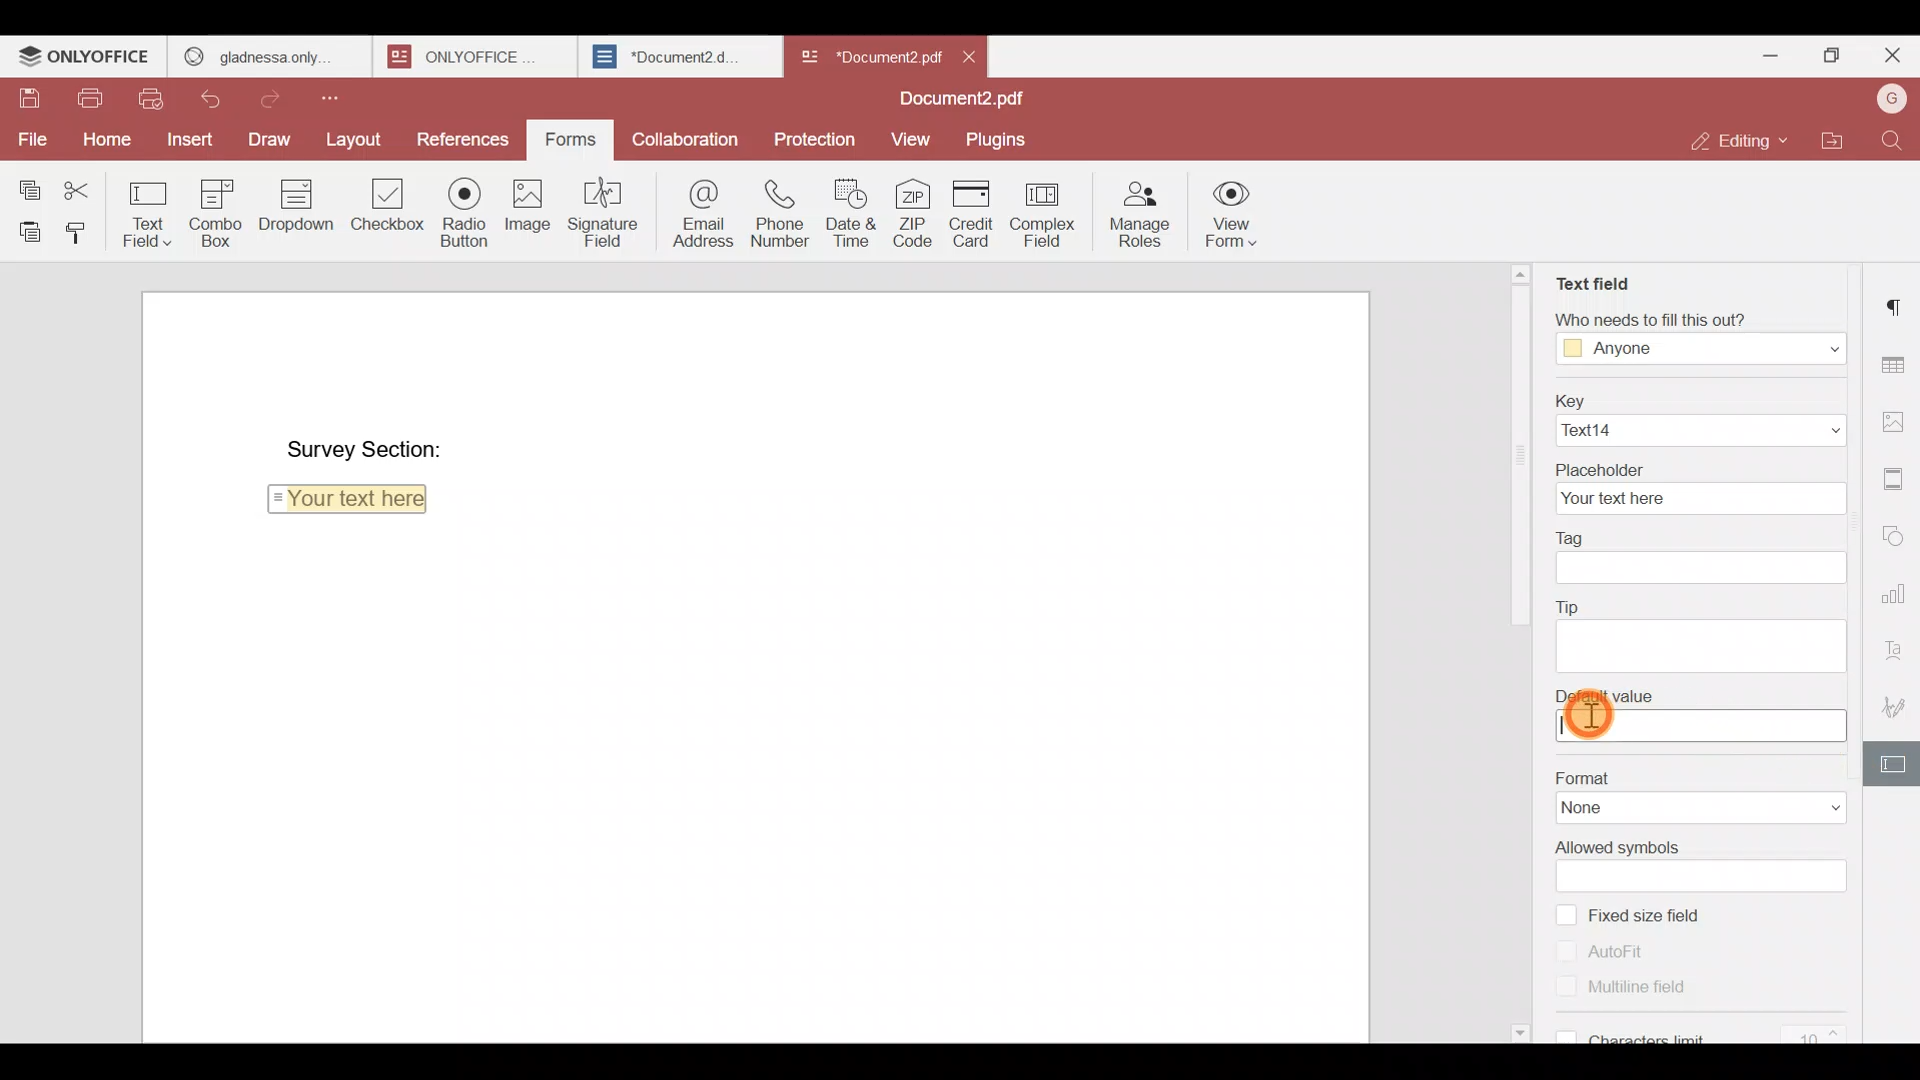 The image size is (1920, 1080). What do you see at coordinates (190, 144) in the screenshot?
I see `Insert` at bounding box center [190, 144].